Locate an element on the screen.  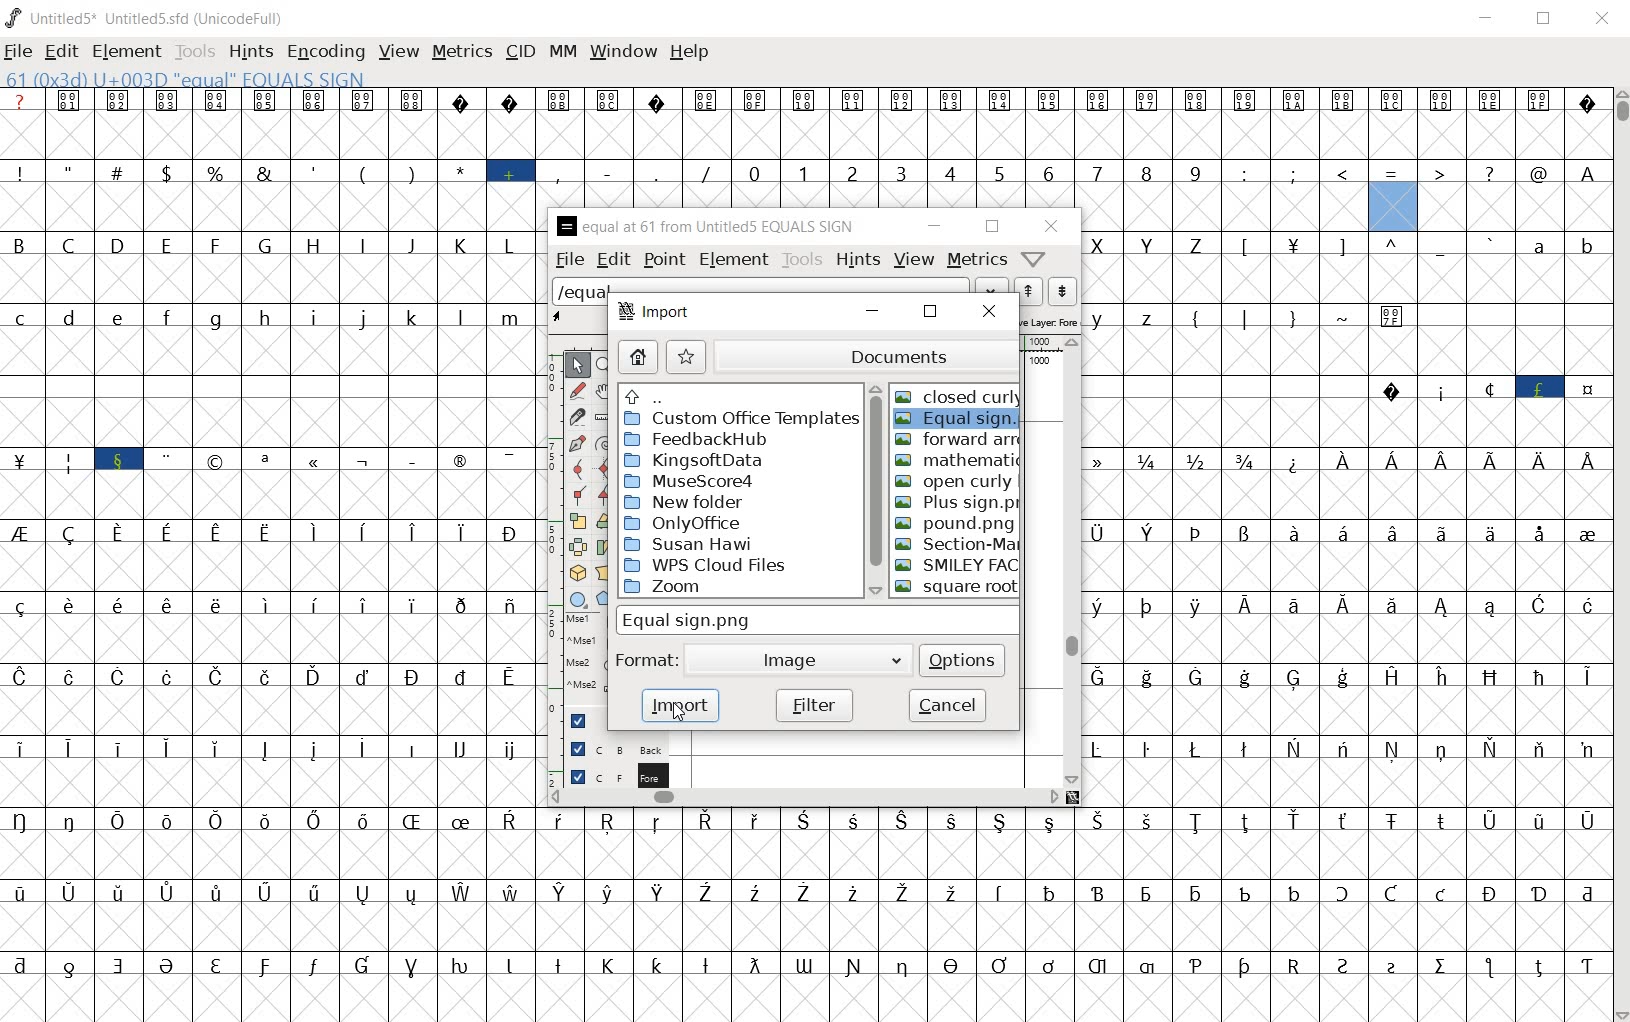
scrollbar is located at coordinates (807, 797).